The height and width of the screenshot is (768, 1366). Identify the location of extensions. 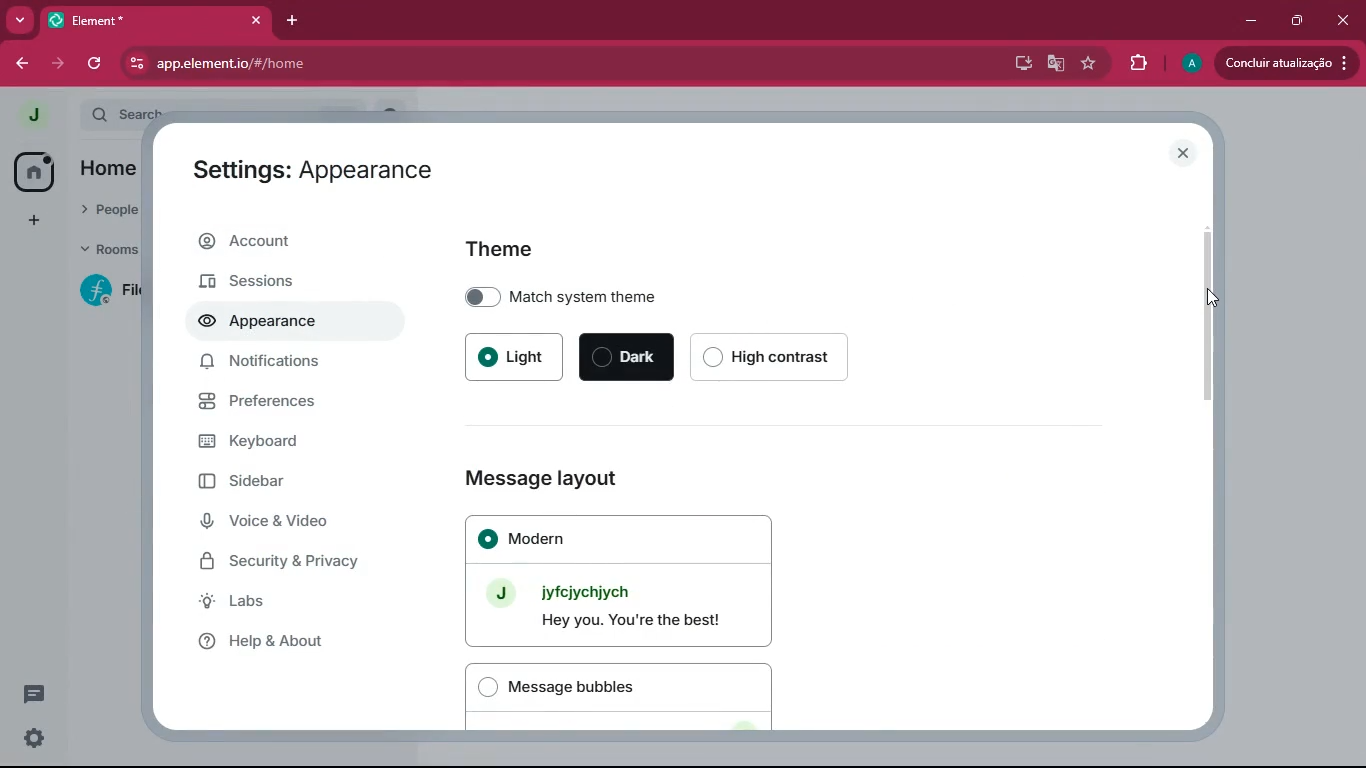
(1132, 64).